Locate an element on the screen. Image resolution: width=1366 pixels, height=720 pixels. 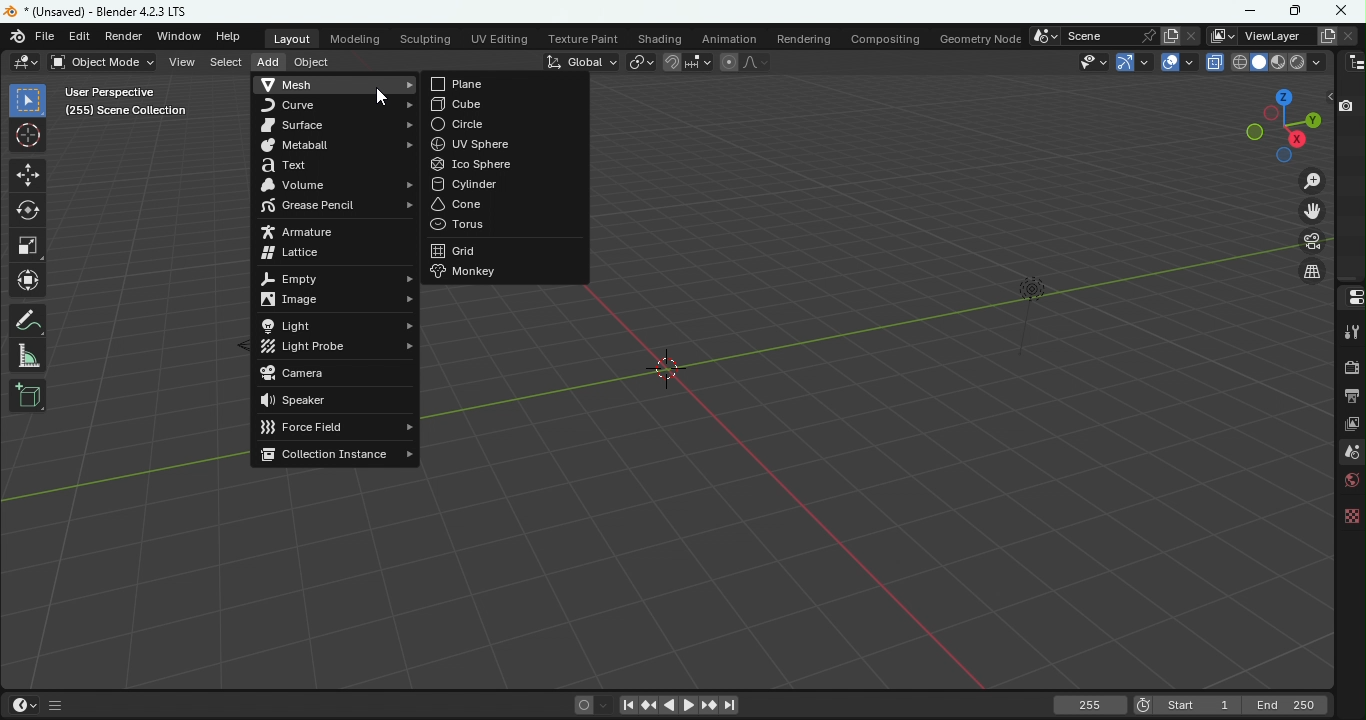
Shading is located at coordinates (660, 36).